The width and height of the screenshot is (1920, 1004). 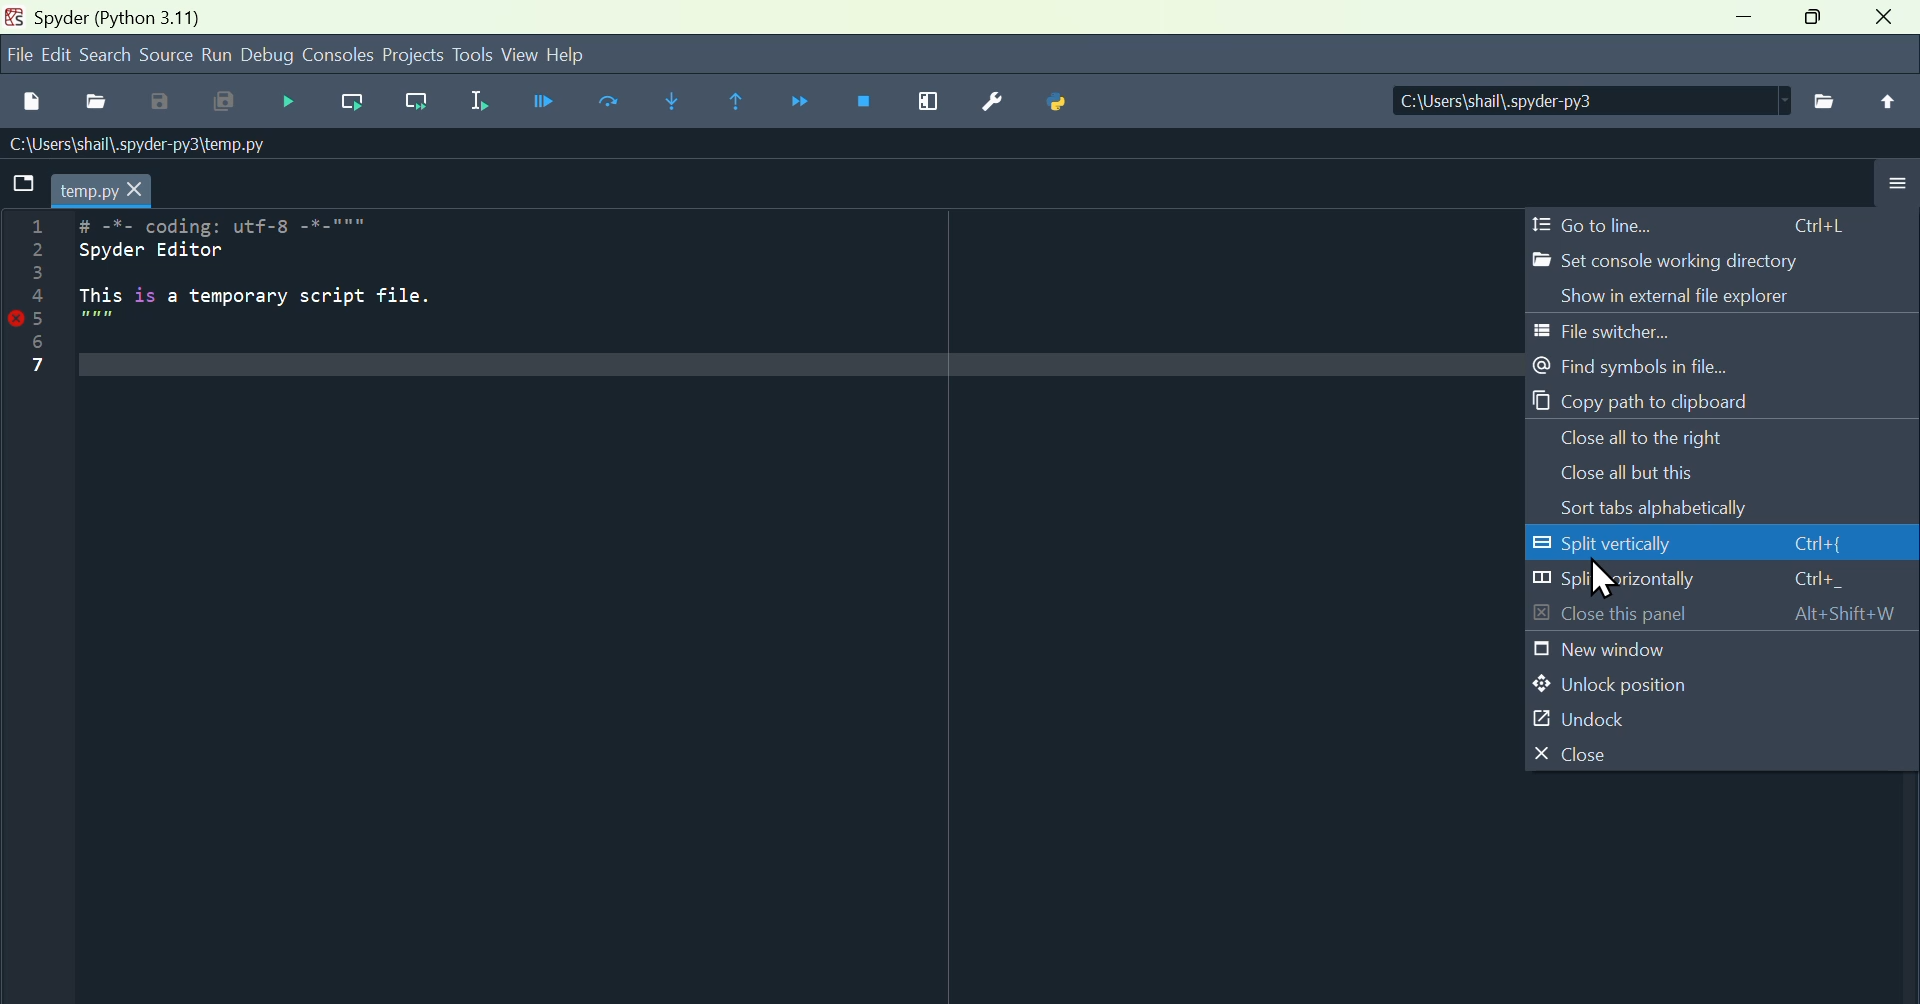 What do you see at coordinates (992, 104) in the screenshot?
I see `Settings` at bounding box center [992, 104].